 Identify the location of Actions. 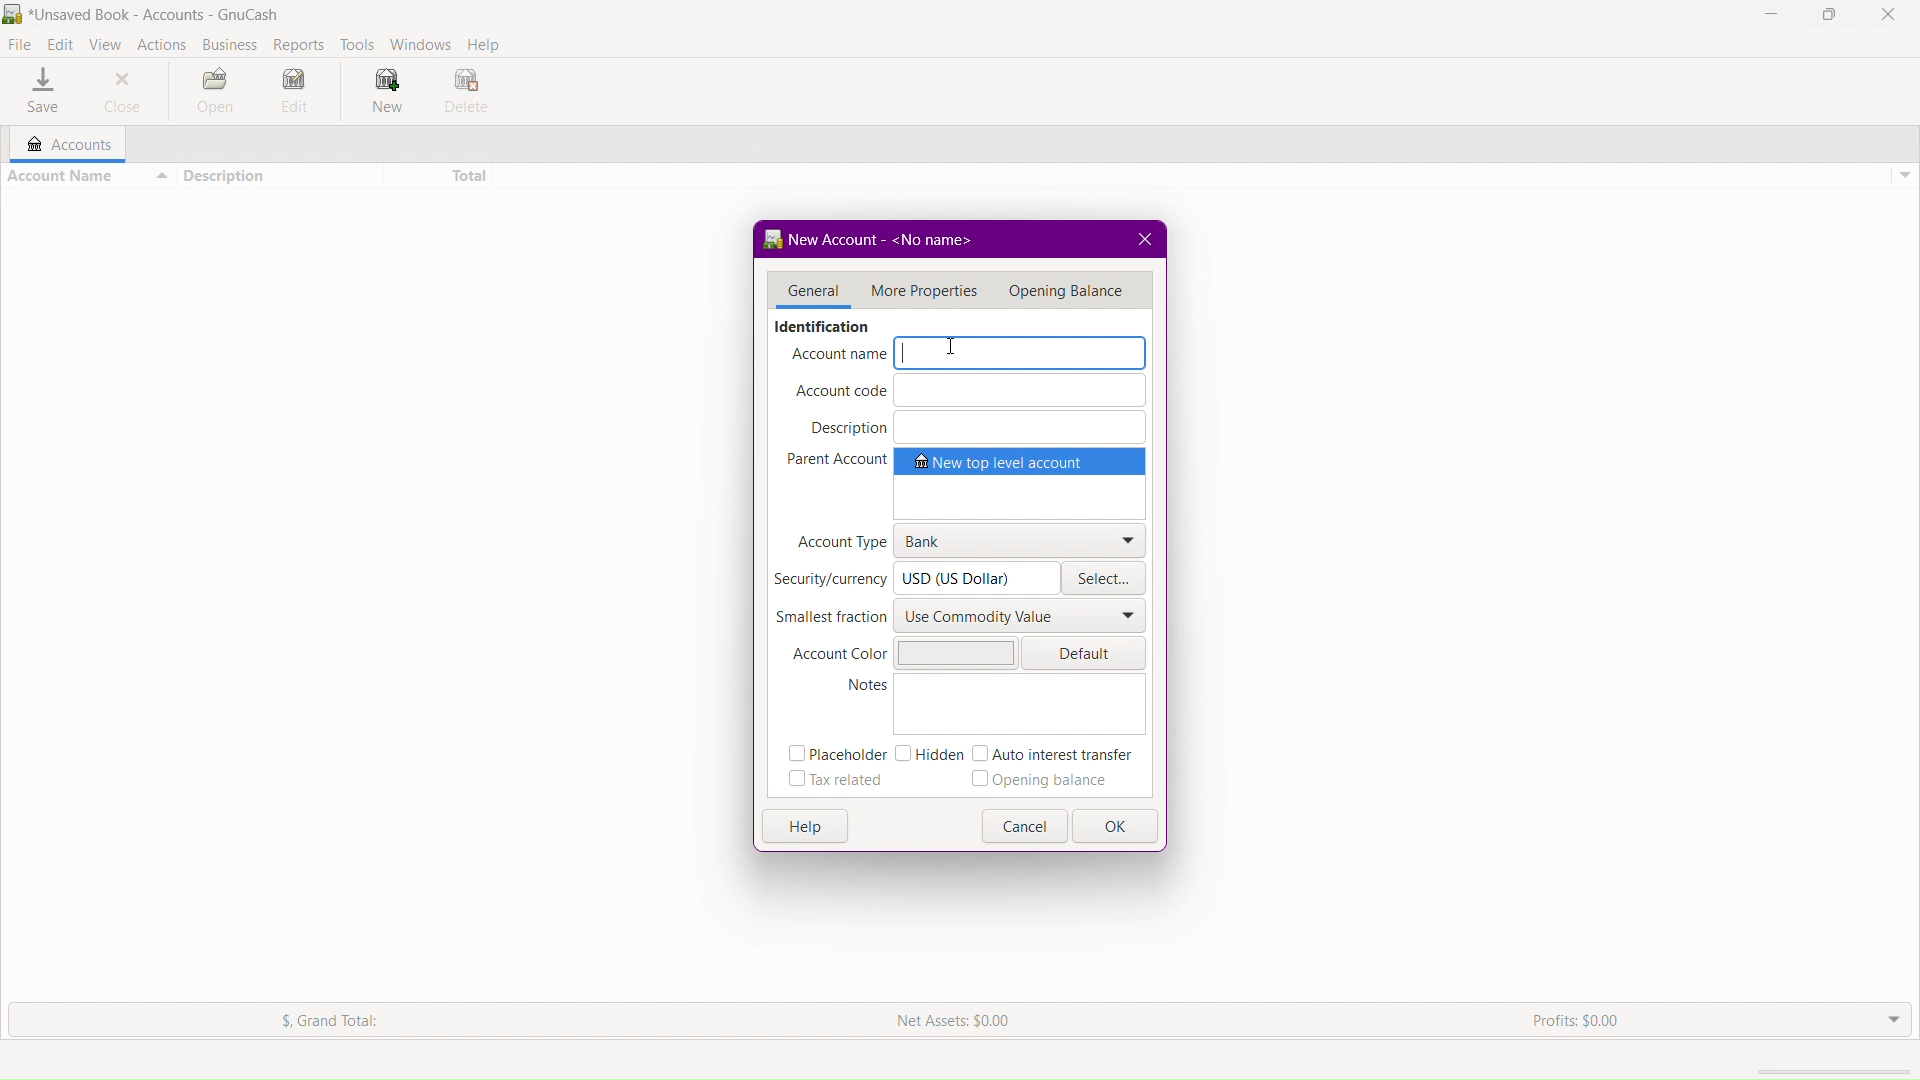
(161, 42).